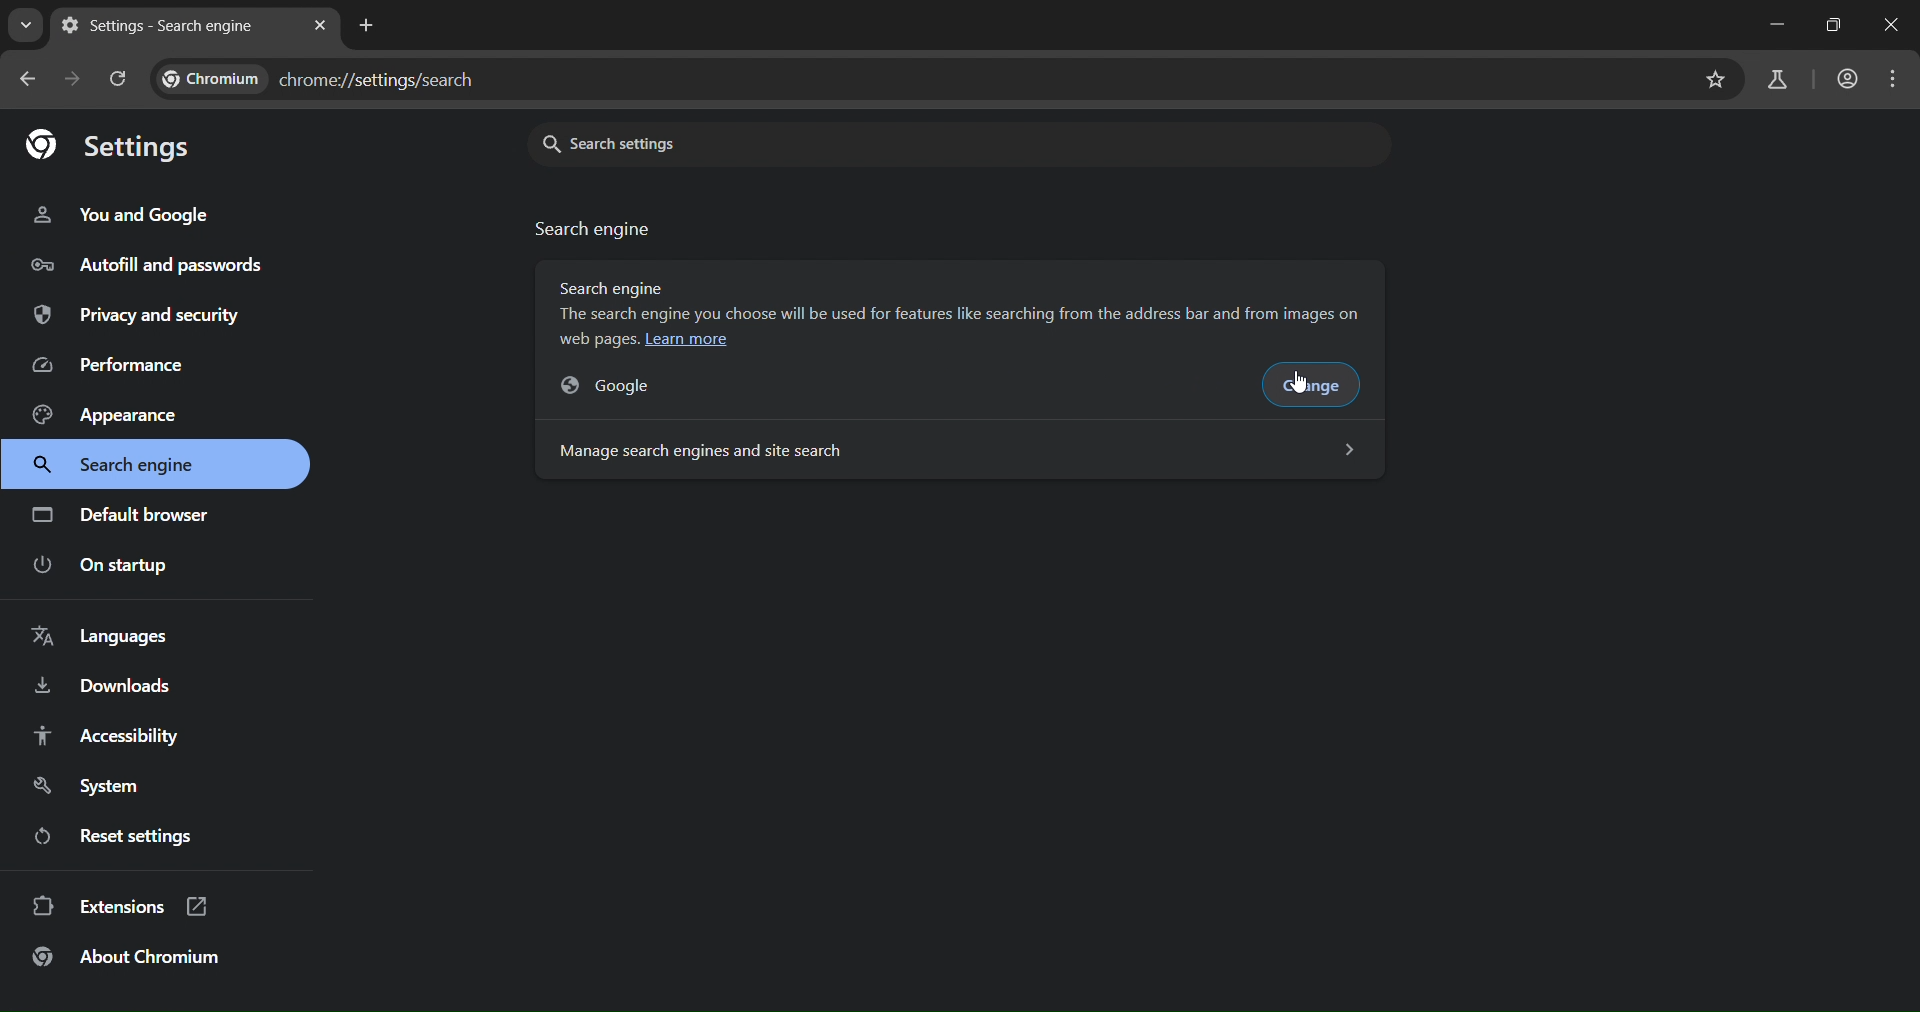 The image size is (1920, 1012). I want to click on cursor, so click(1303, 385).